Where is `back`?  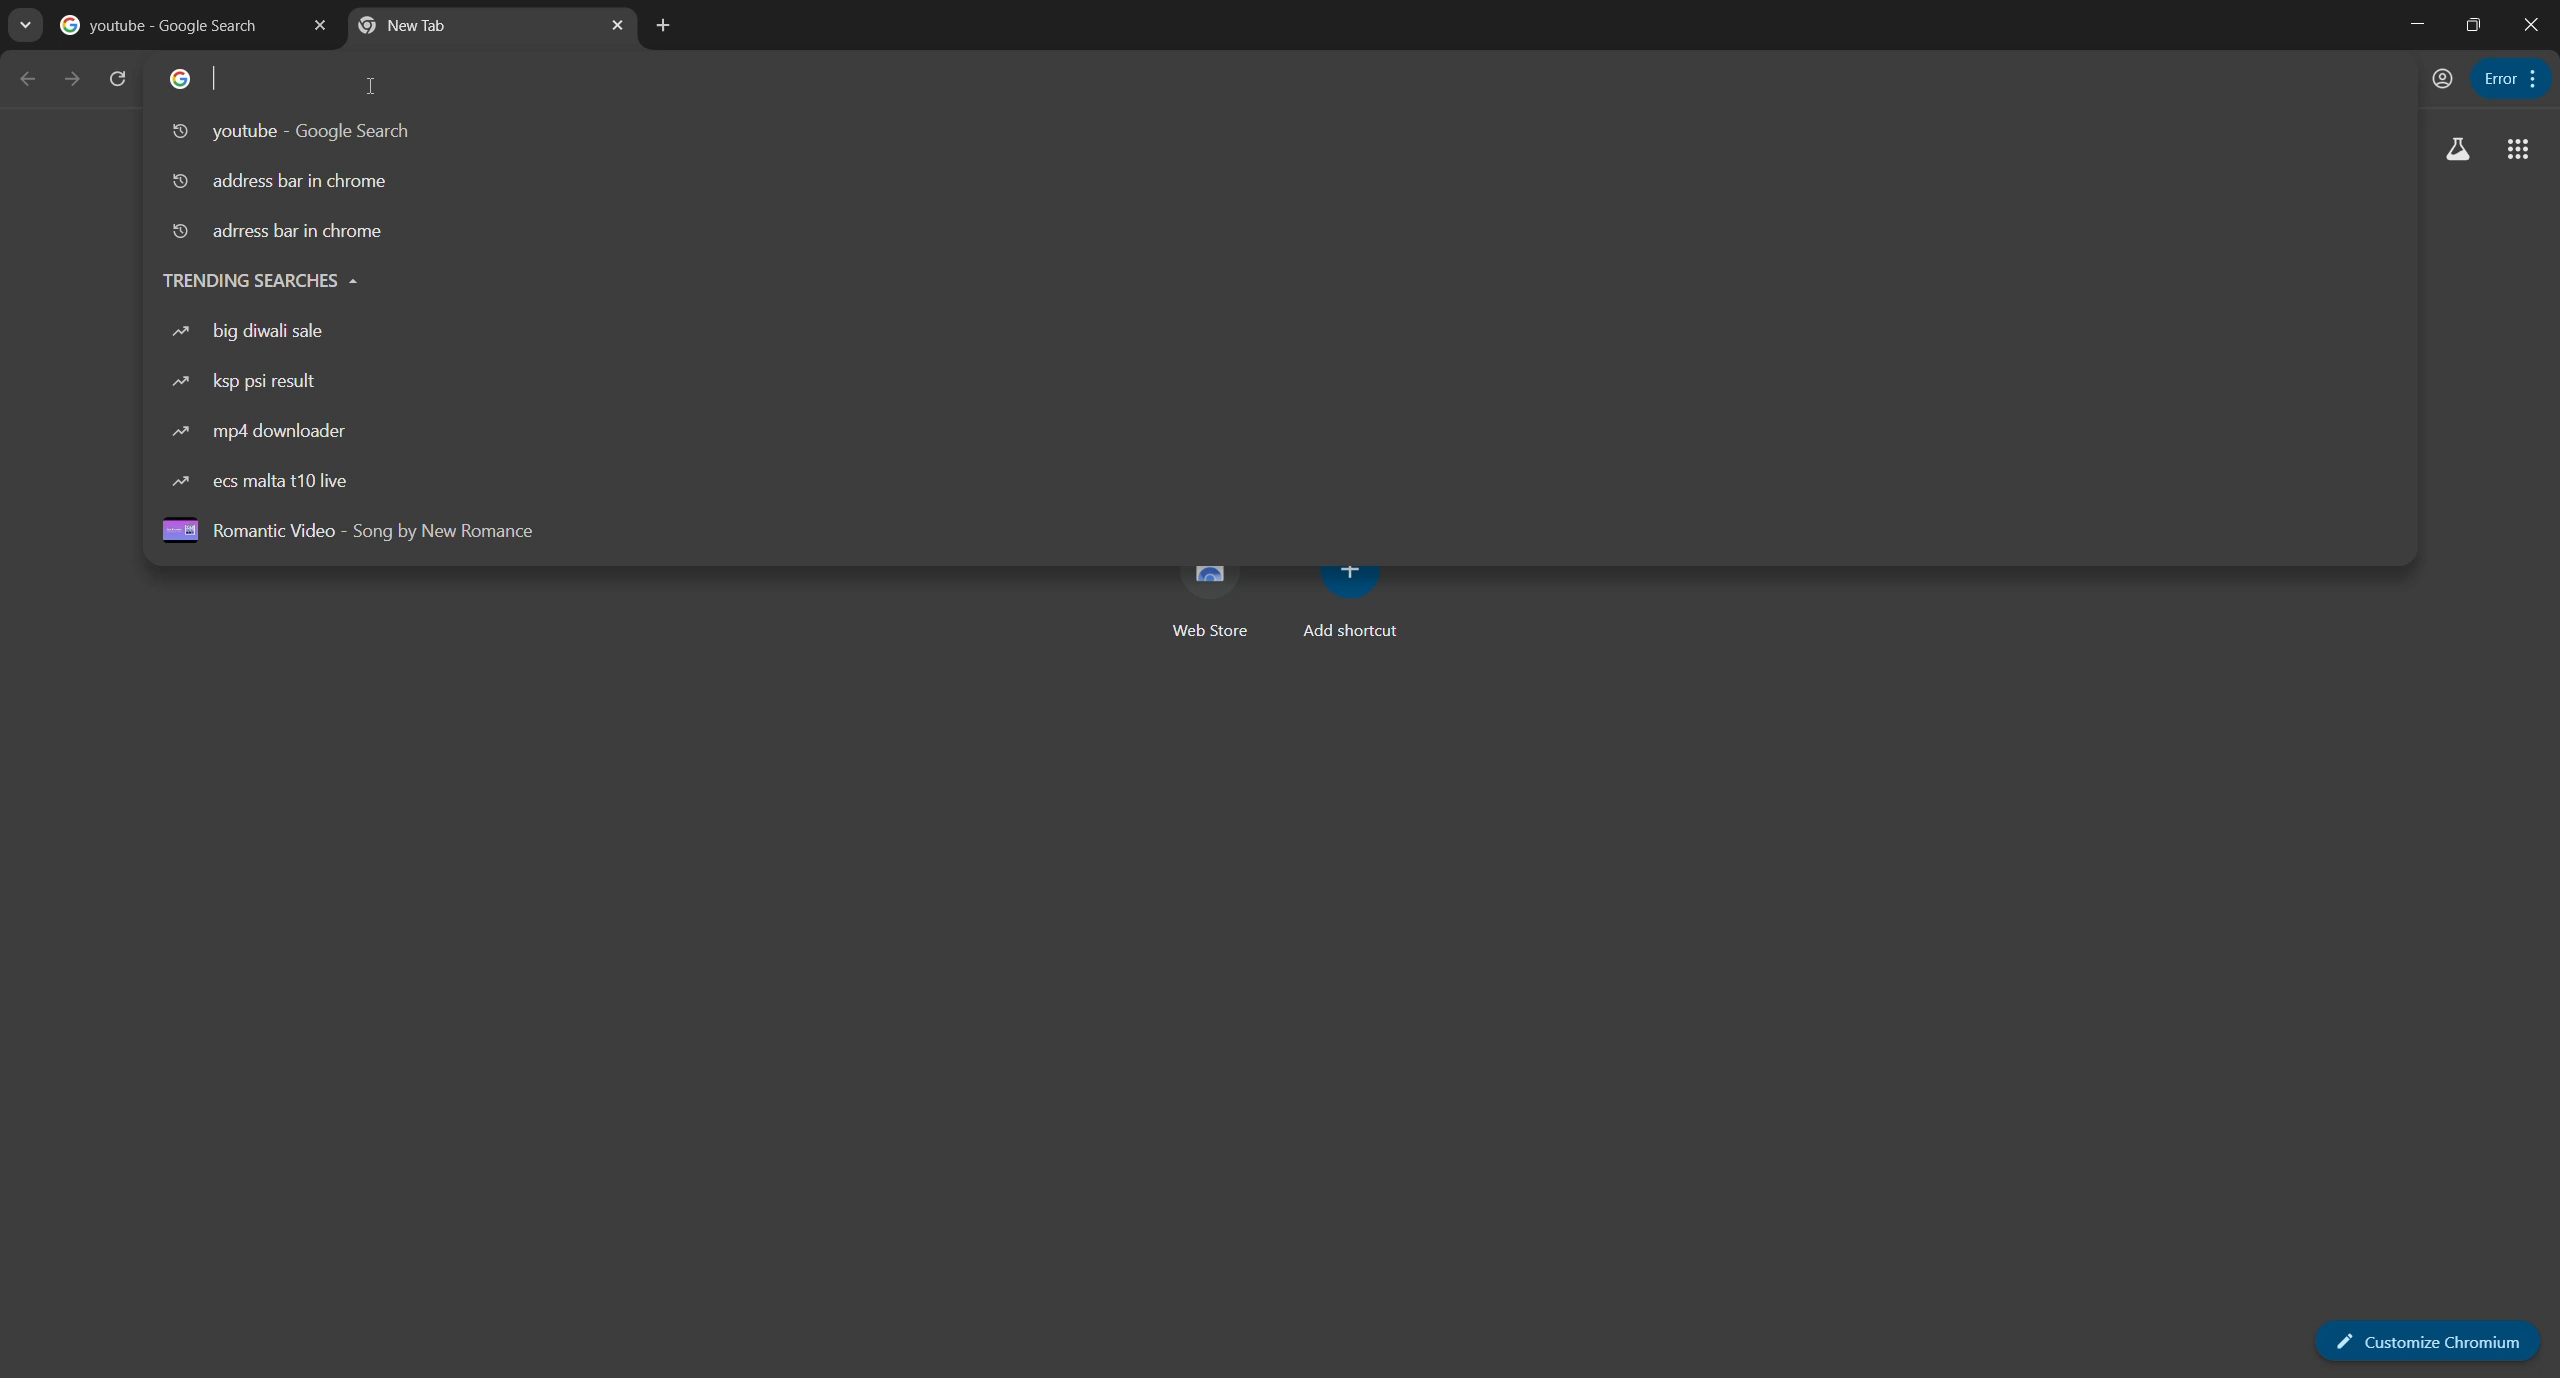
back is located at coordinates (28, 79).